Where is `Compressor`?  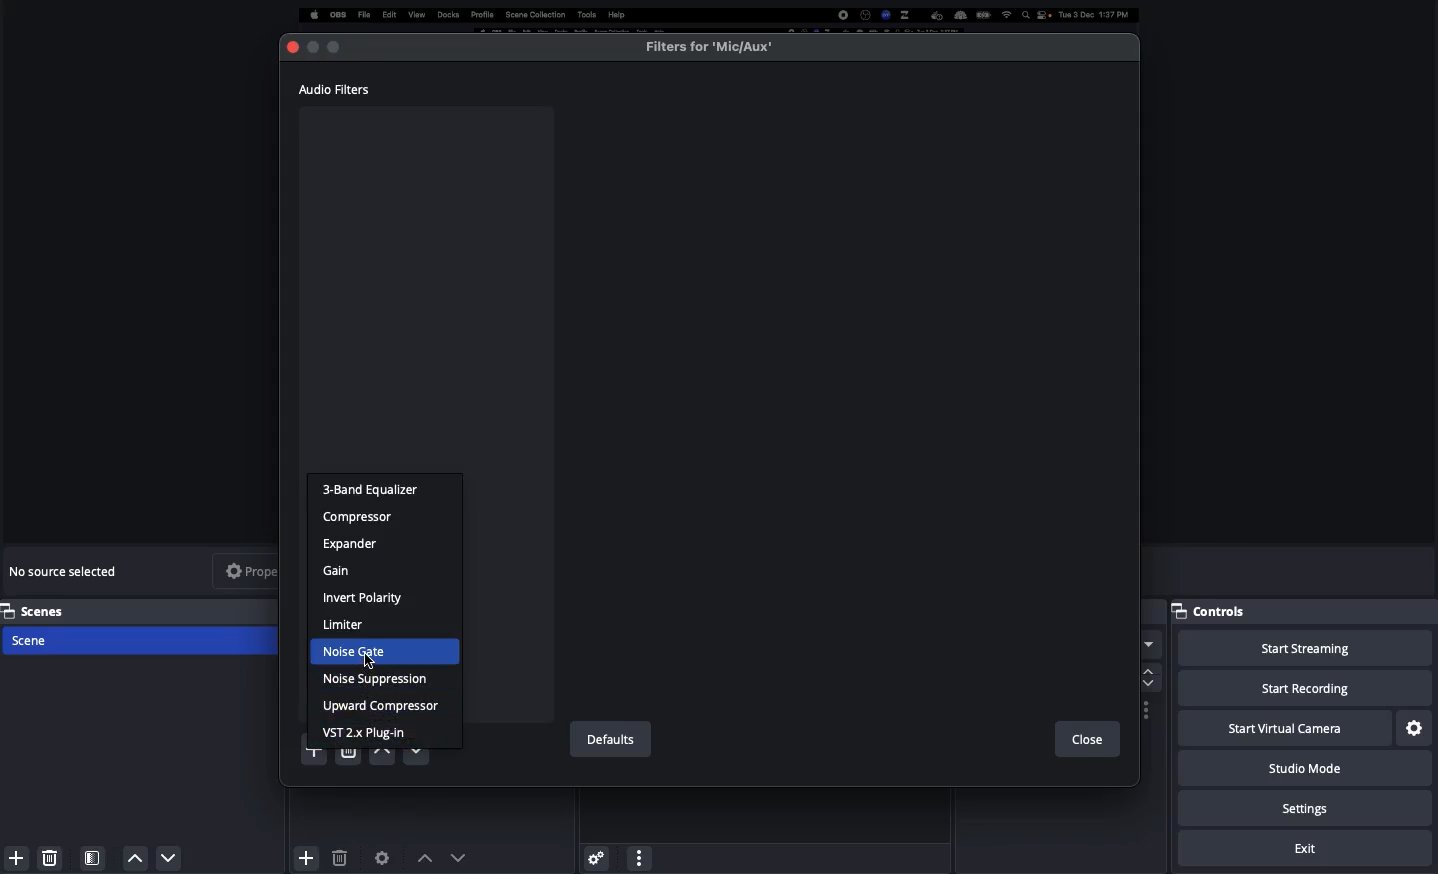 Compressor is located at coordinates (364, 517).